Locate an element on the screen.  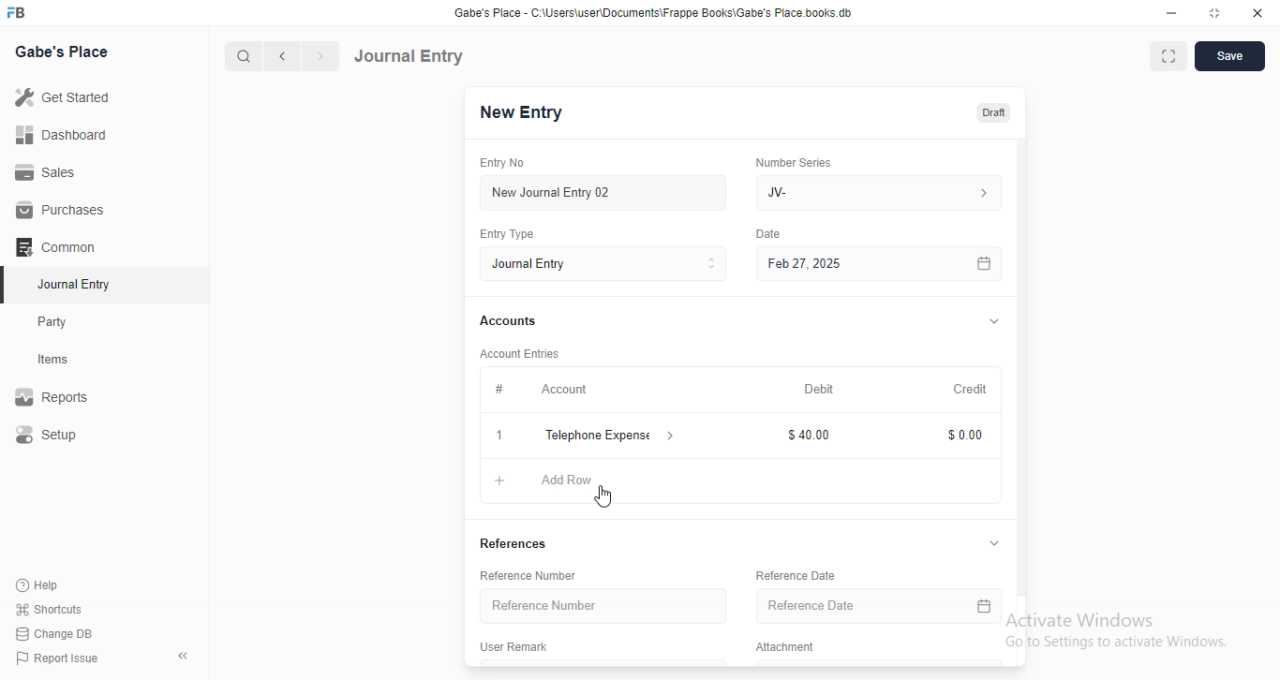
| Change DB is located at coordinates (55, 632).